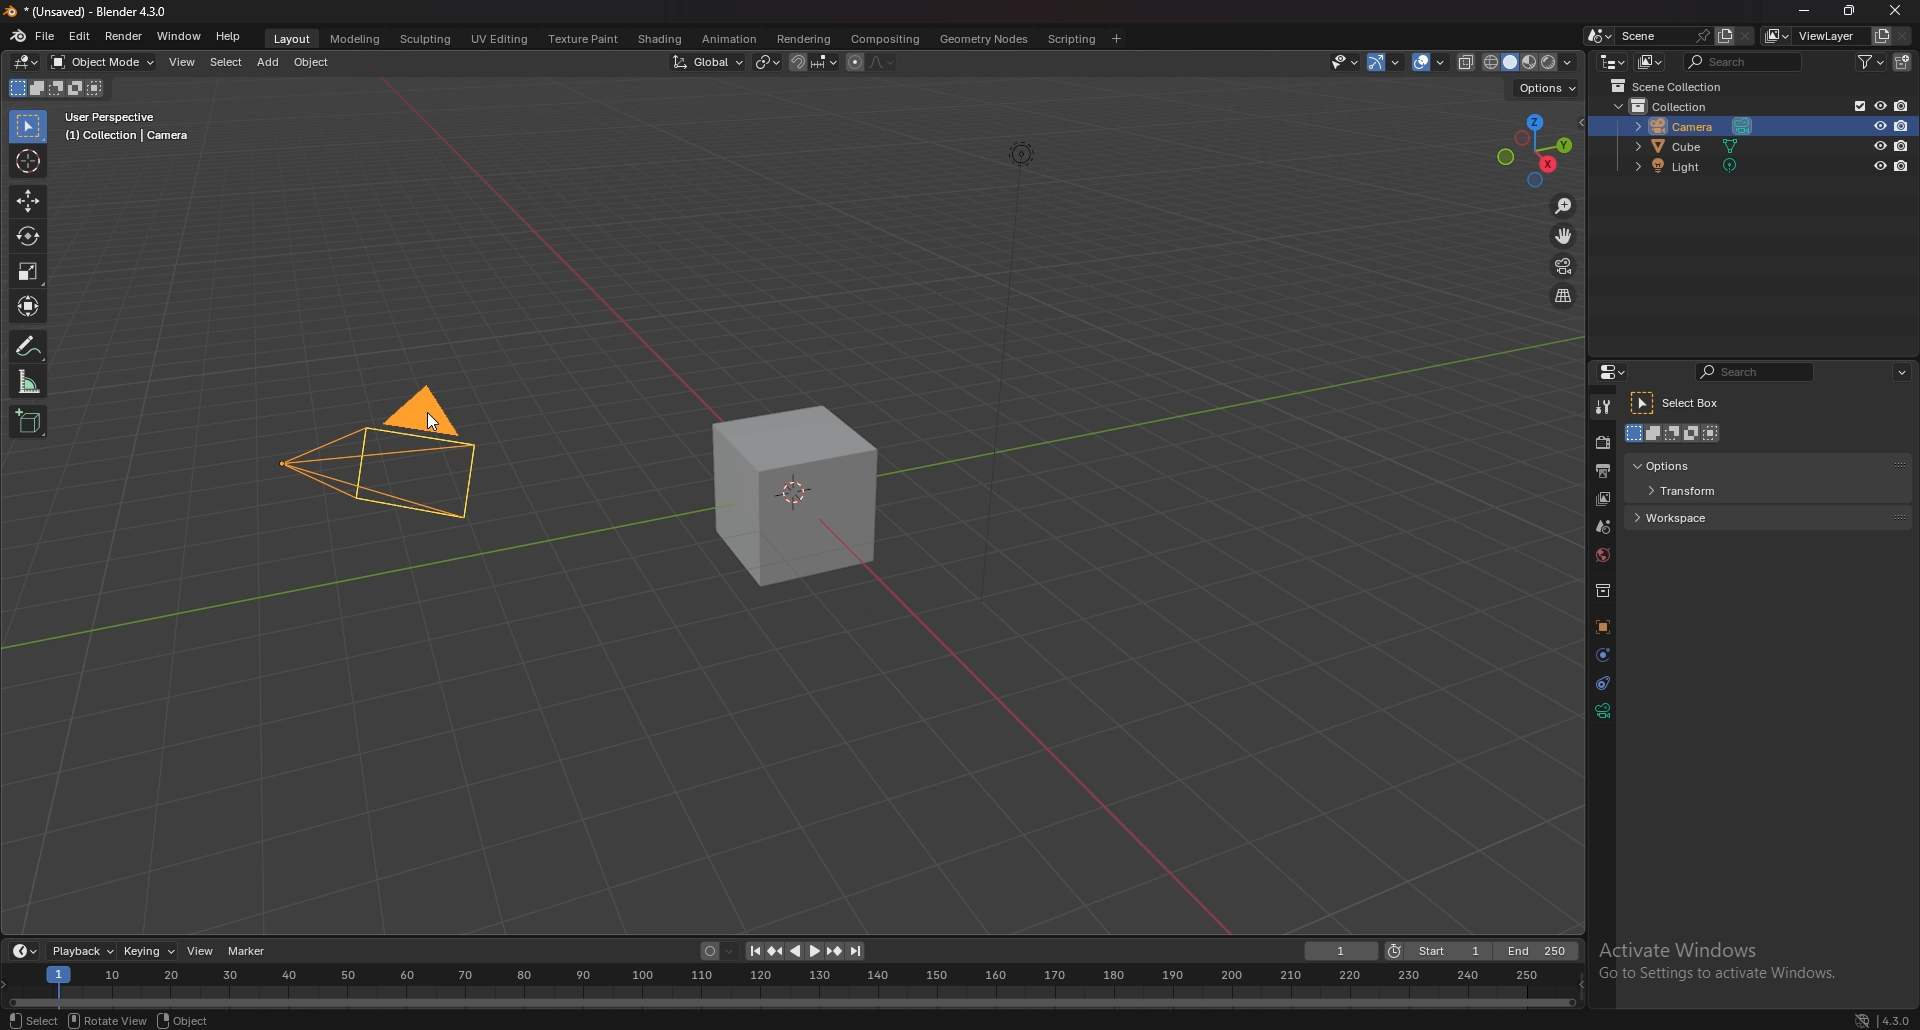 The width and height of the screenshot is (1920, 1030). What do you see at coordinates (1676, 433) in the screenshot?
I see `modes` at bounding box center [1676, 433].